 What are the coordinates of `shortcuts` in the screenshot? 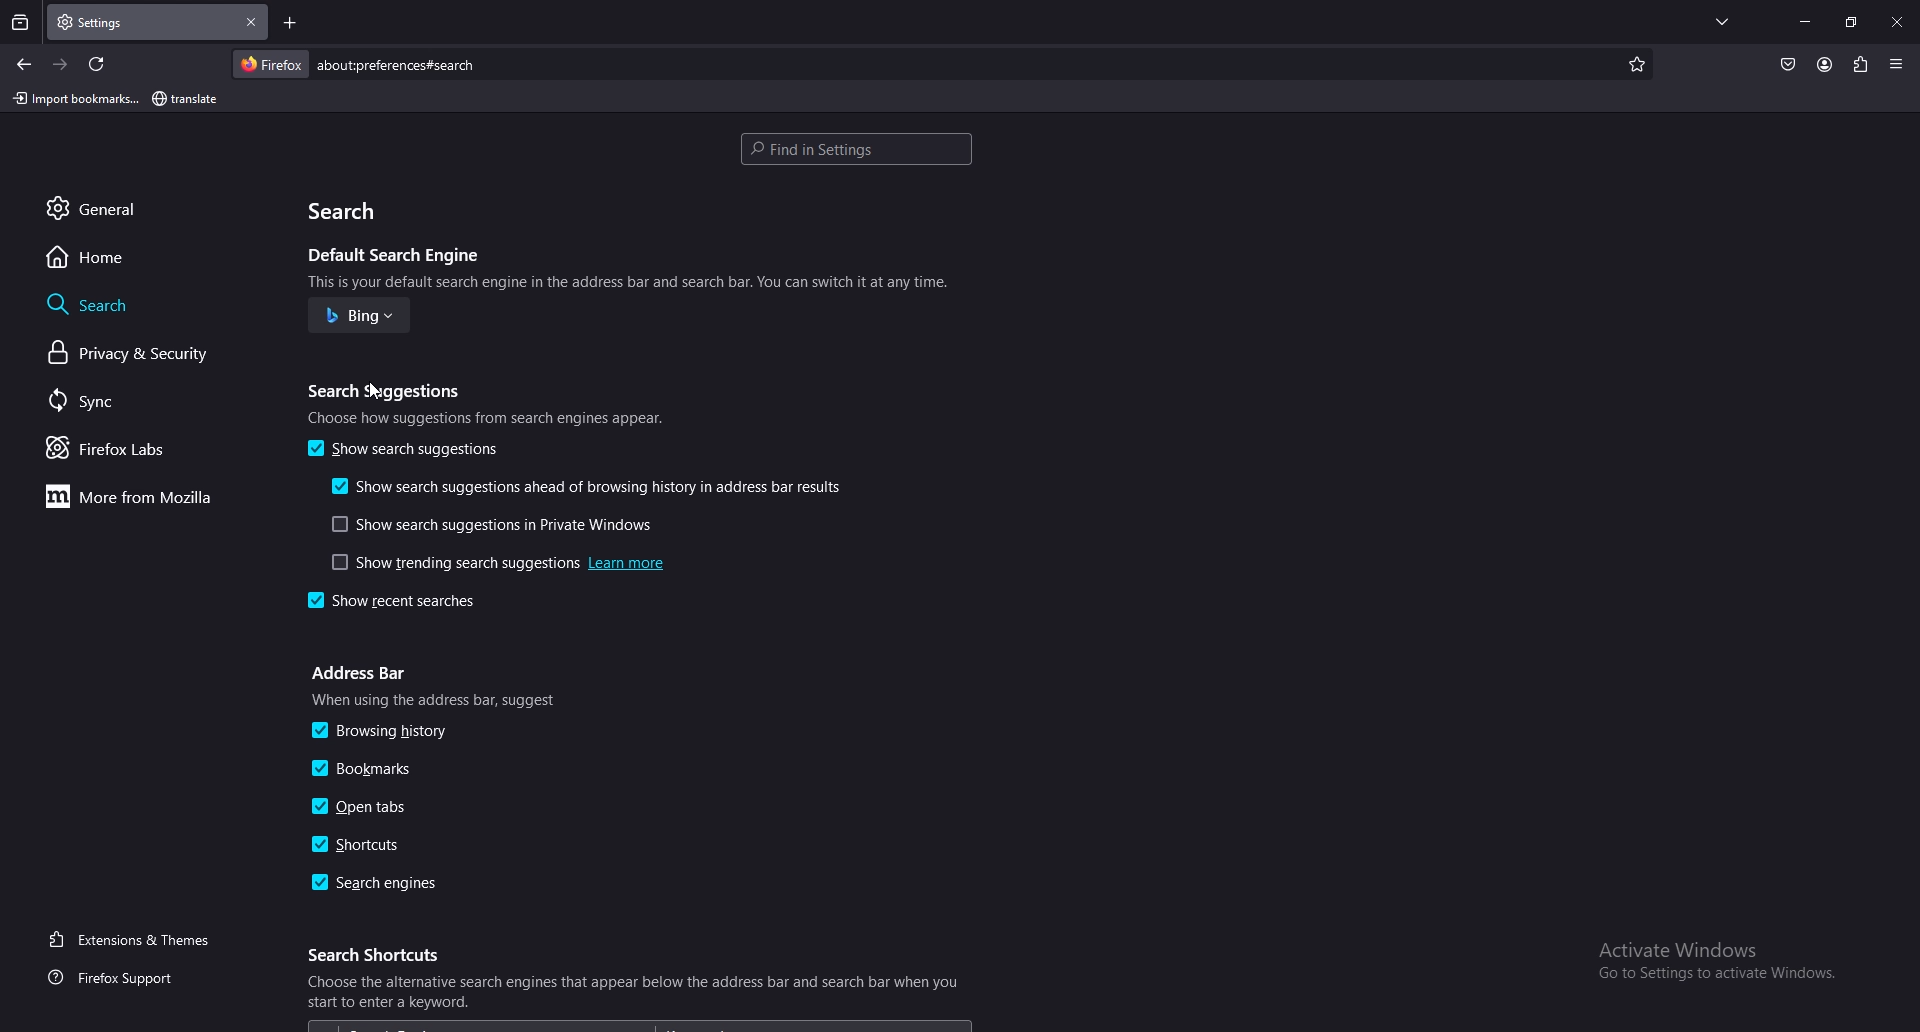 It's located at (362, 843).